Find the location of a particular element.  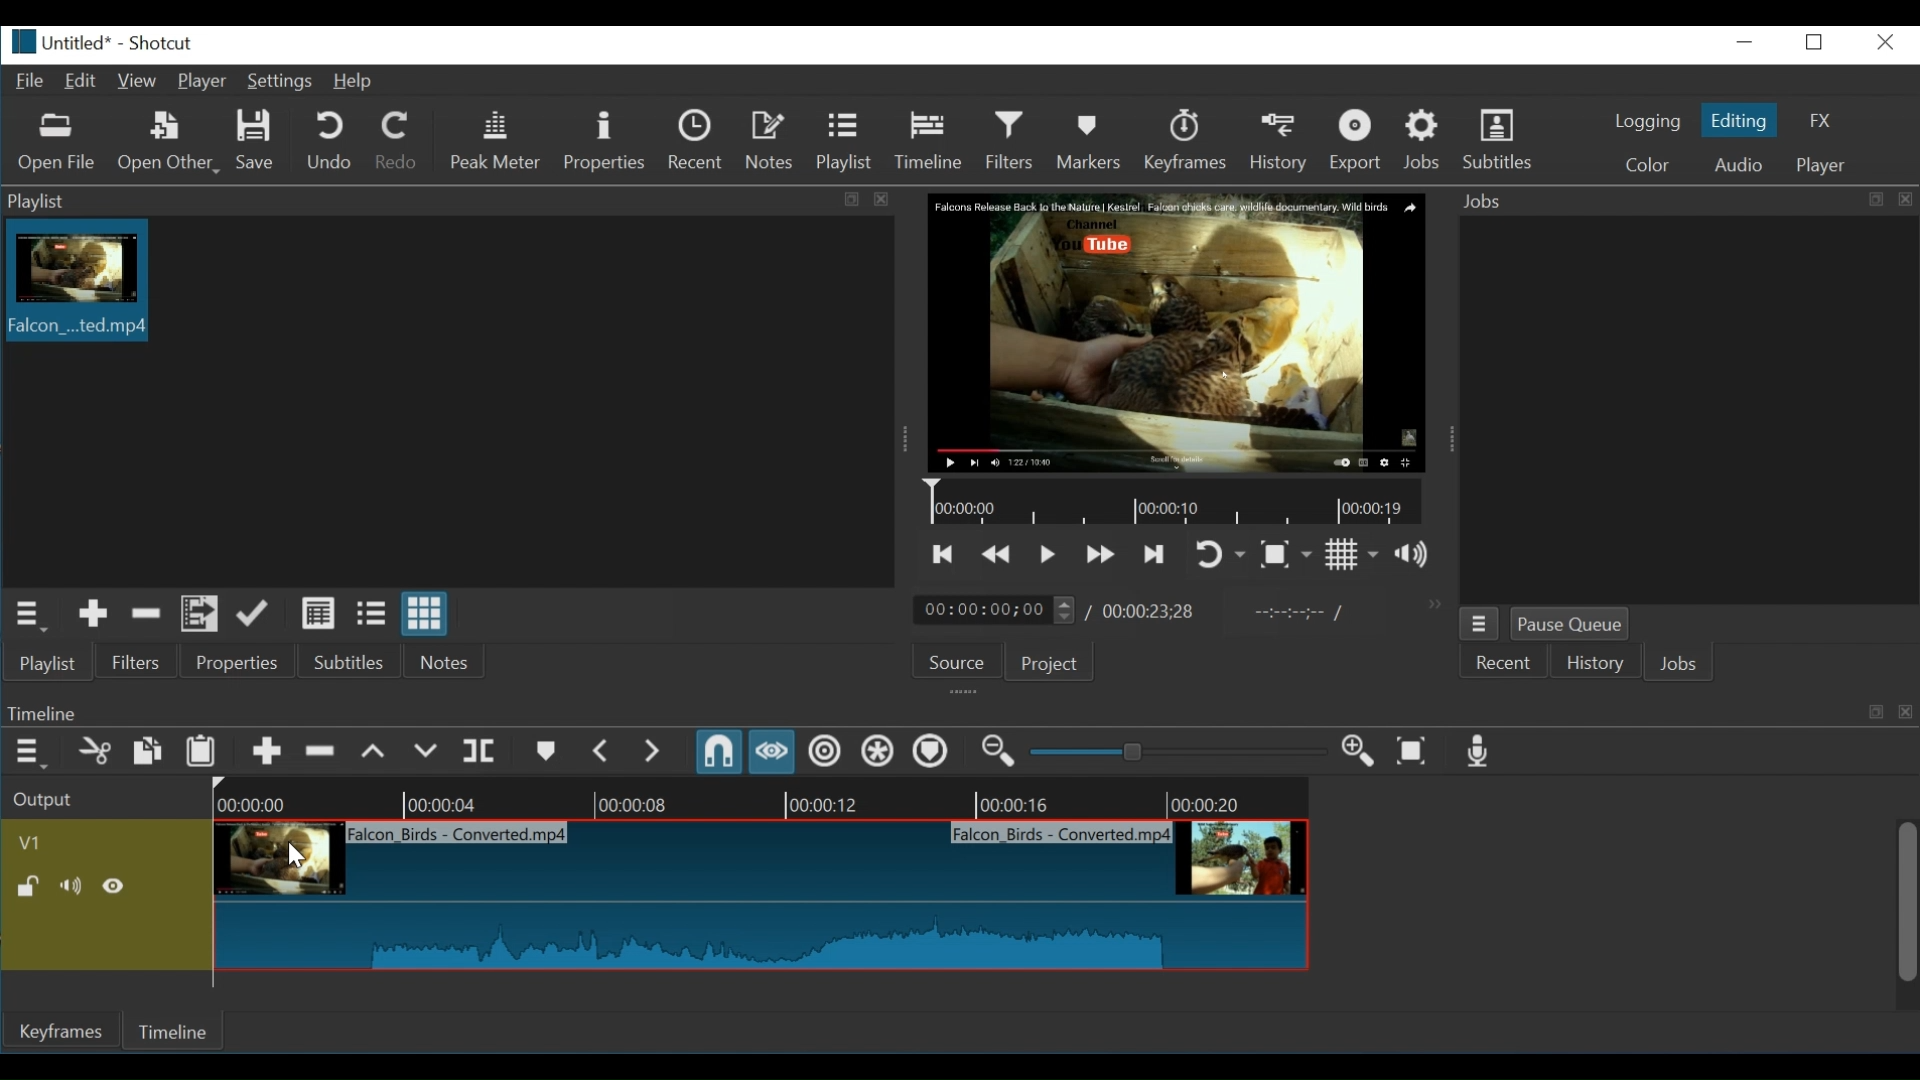

(un)locked is located at coordinates (23, 886).